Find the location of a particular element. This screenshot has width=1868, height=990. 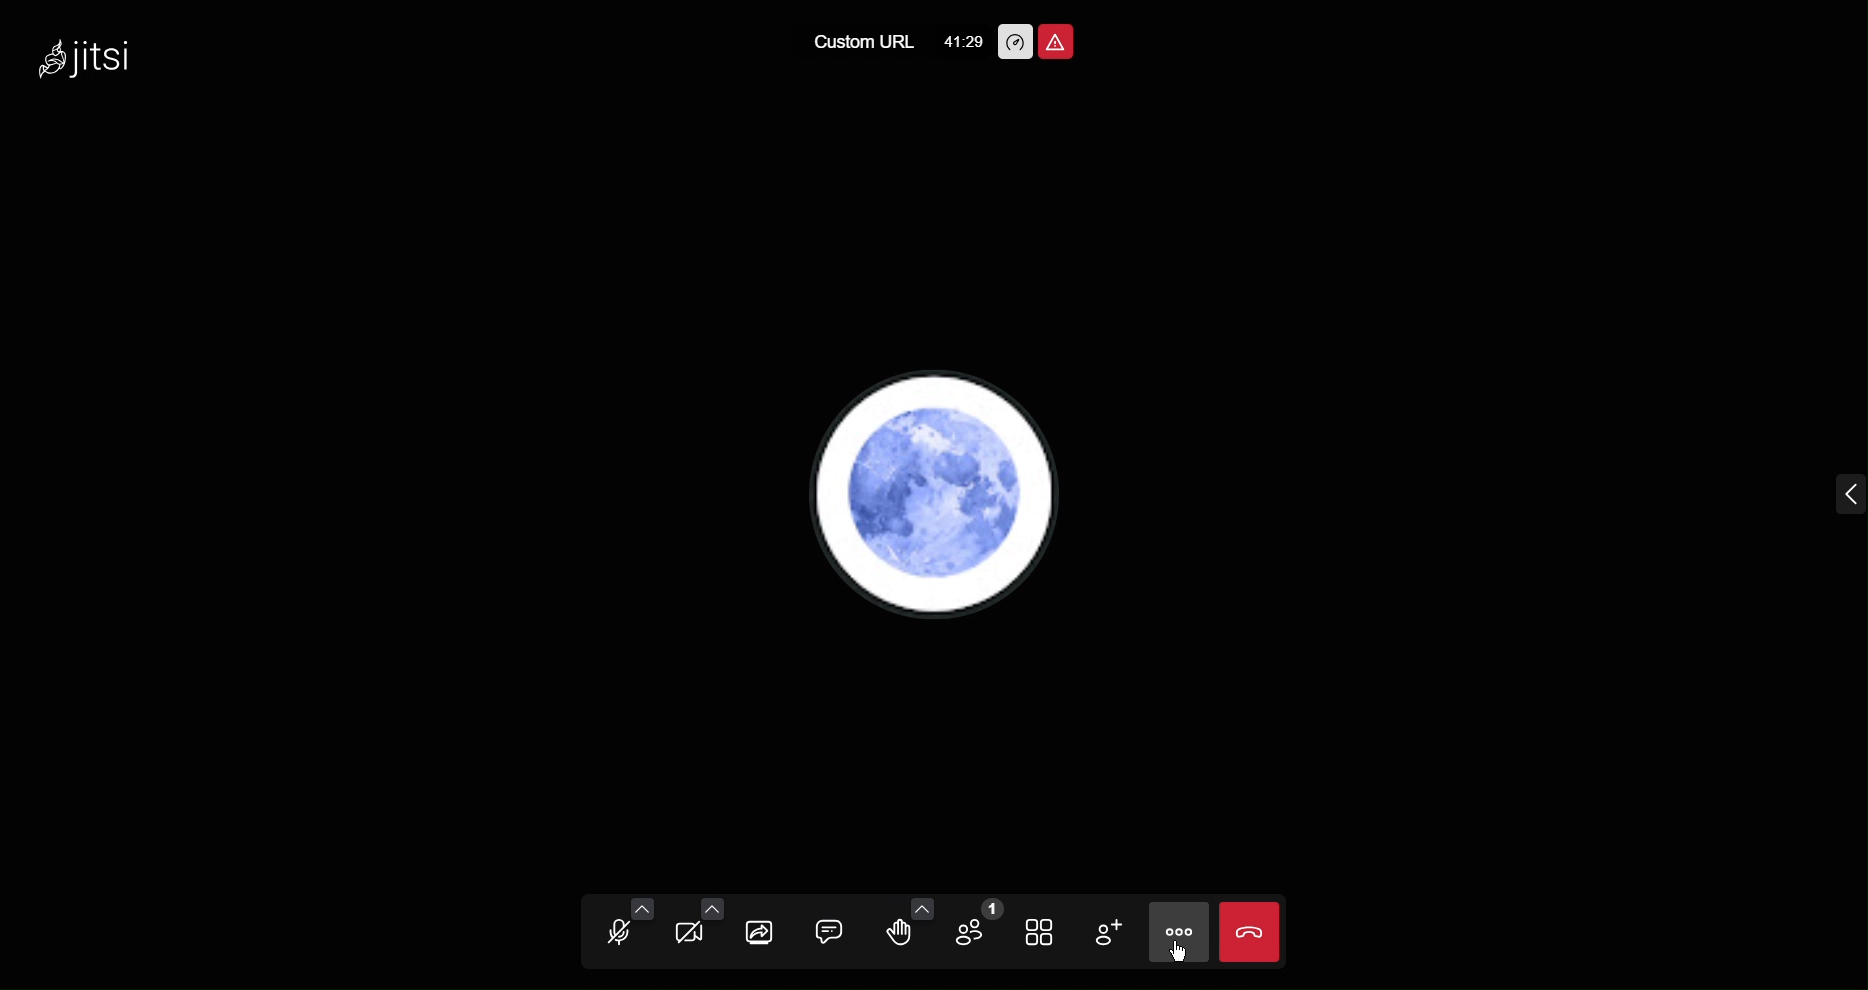

Share Screen is located at coordinates (764, 930).